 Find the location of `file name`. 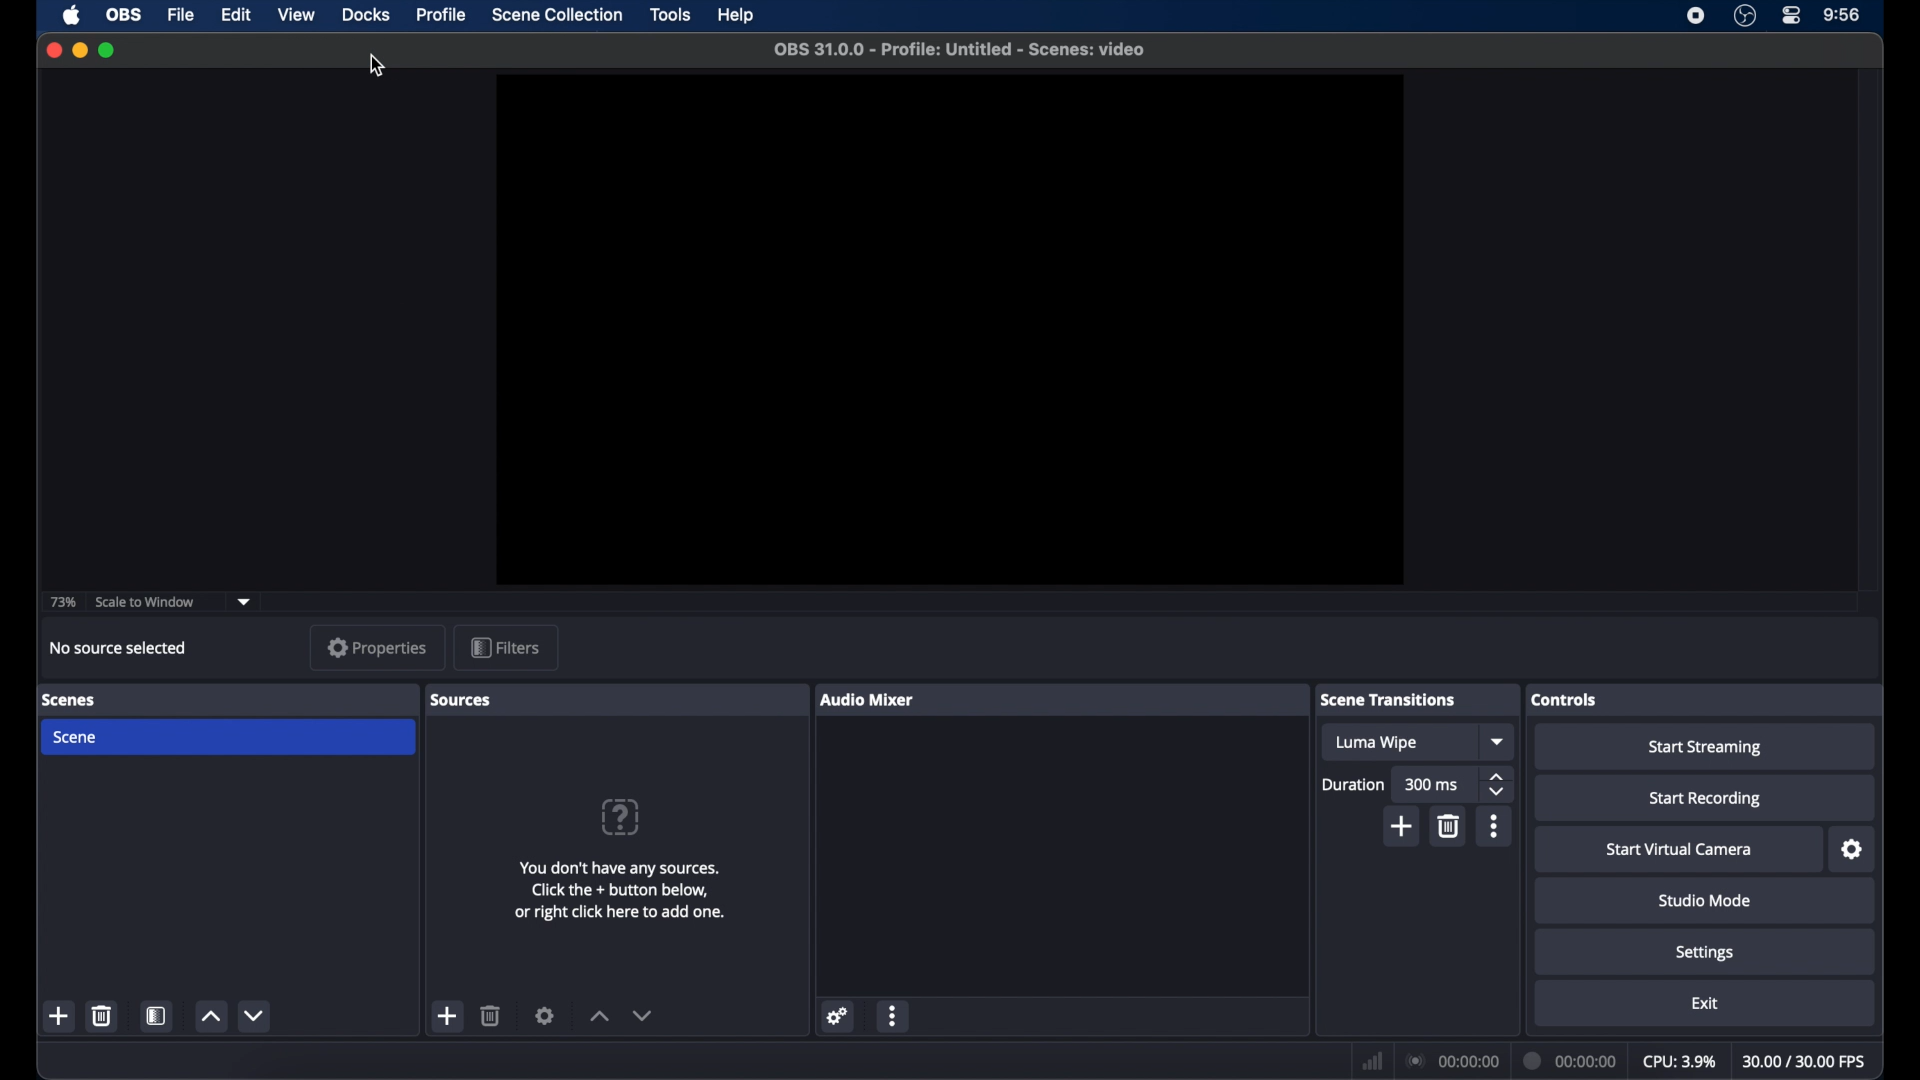

file name is located at coordinates (959, 50).